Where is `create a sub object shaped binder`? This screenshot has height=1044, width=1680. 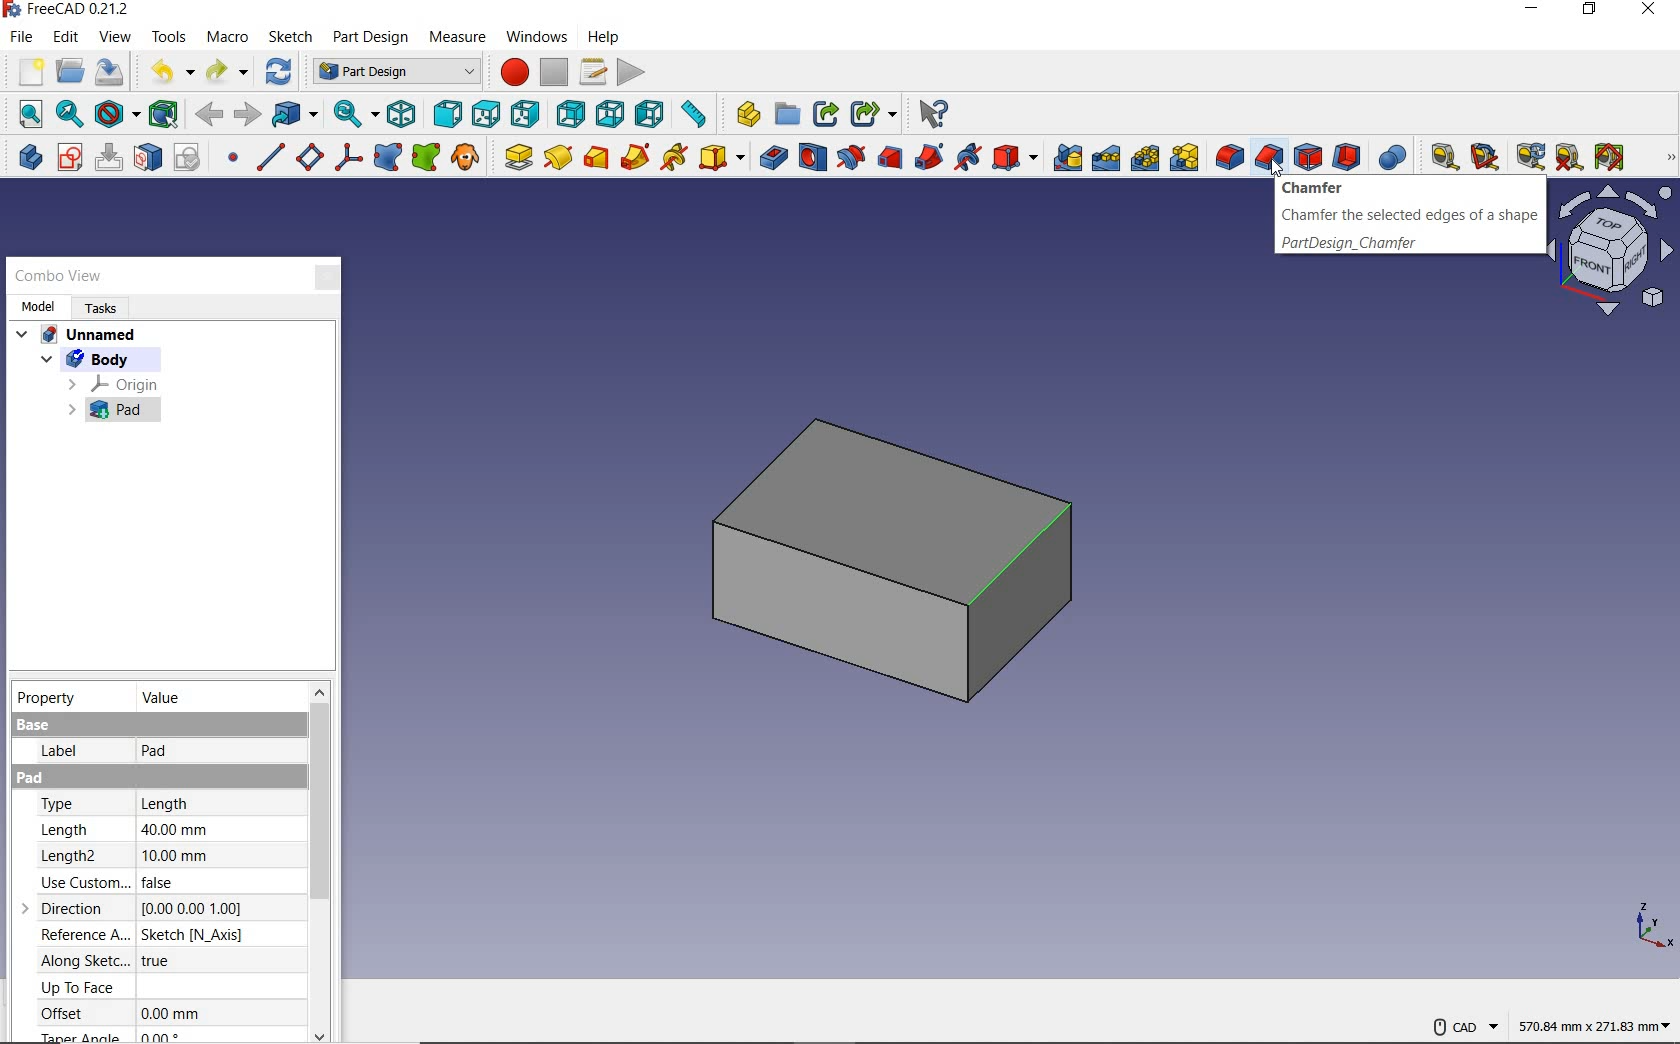 create a sub object shaped binder is located at coordinates (426, 157).